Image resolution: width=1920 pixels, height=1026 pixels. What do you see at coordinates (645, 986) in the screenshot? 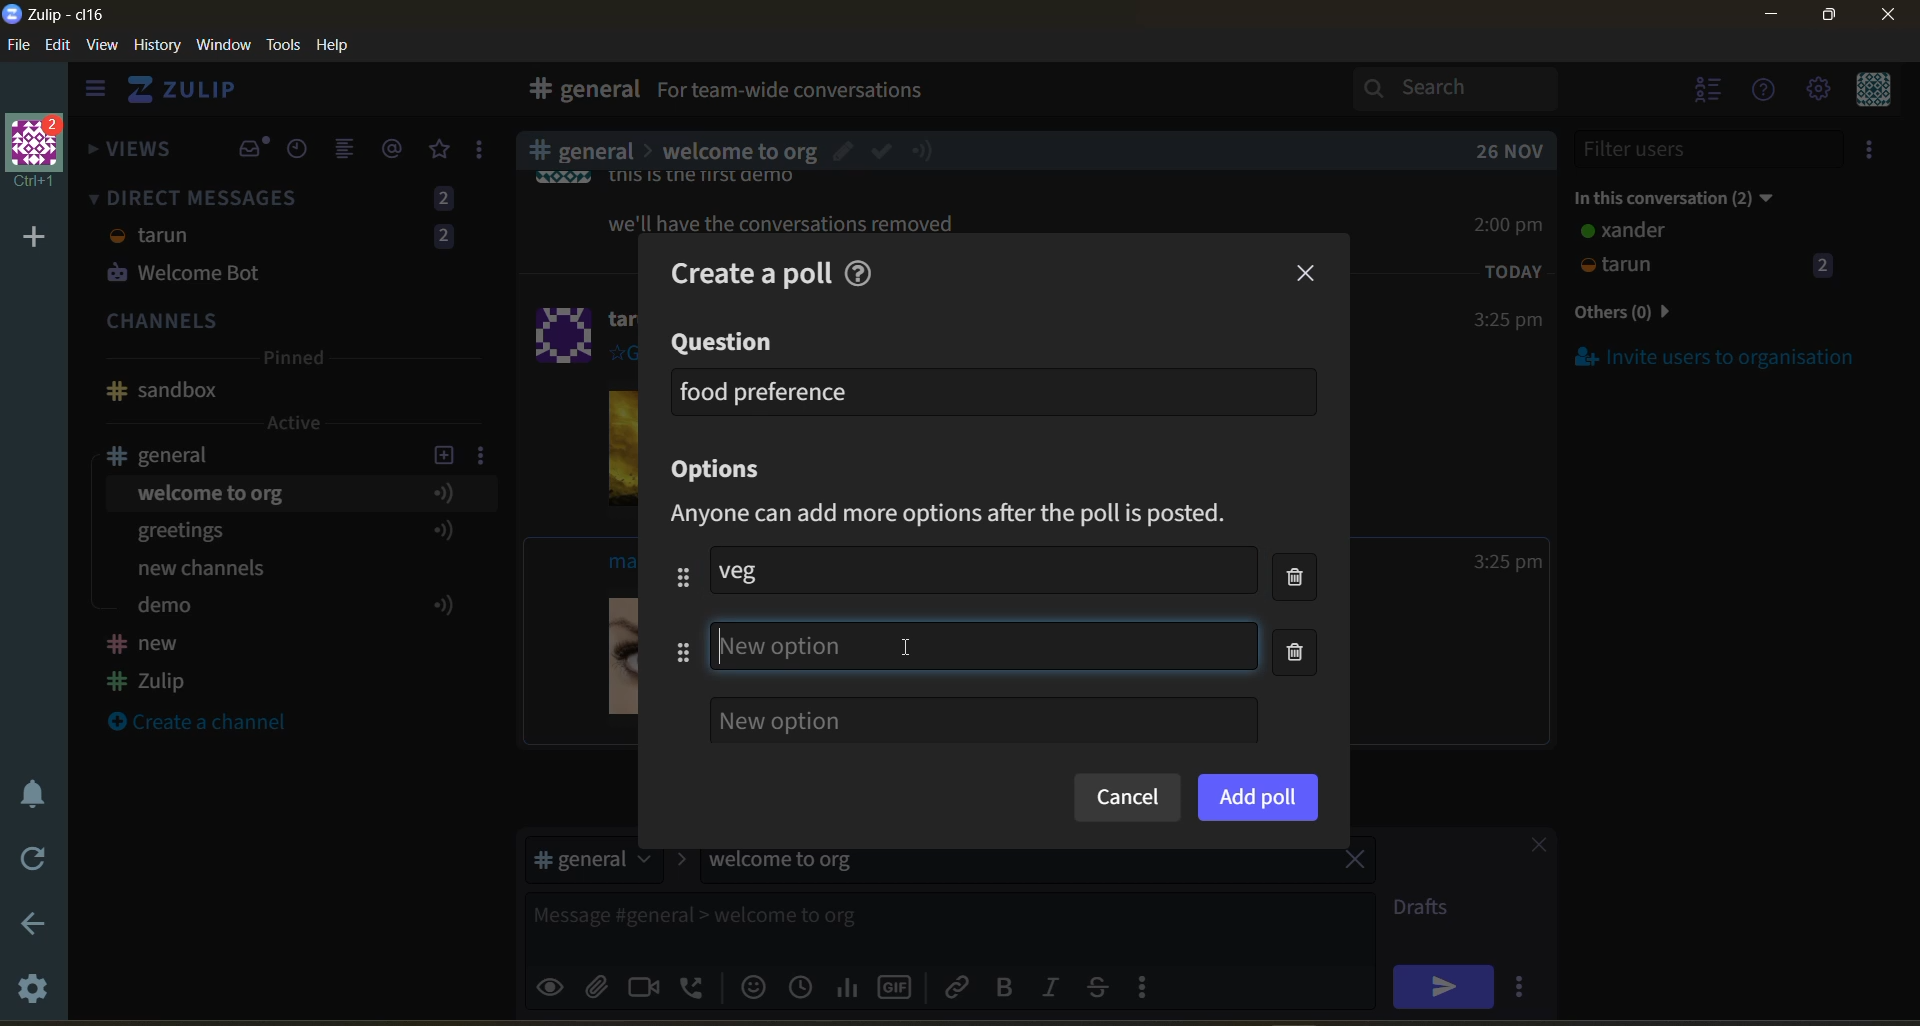
I see `add video call` at bounding box center [645, 986].